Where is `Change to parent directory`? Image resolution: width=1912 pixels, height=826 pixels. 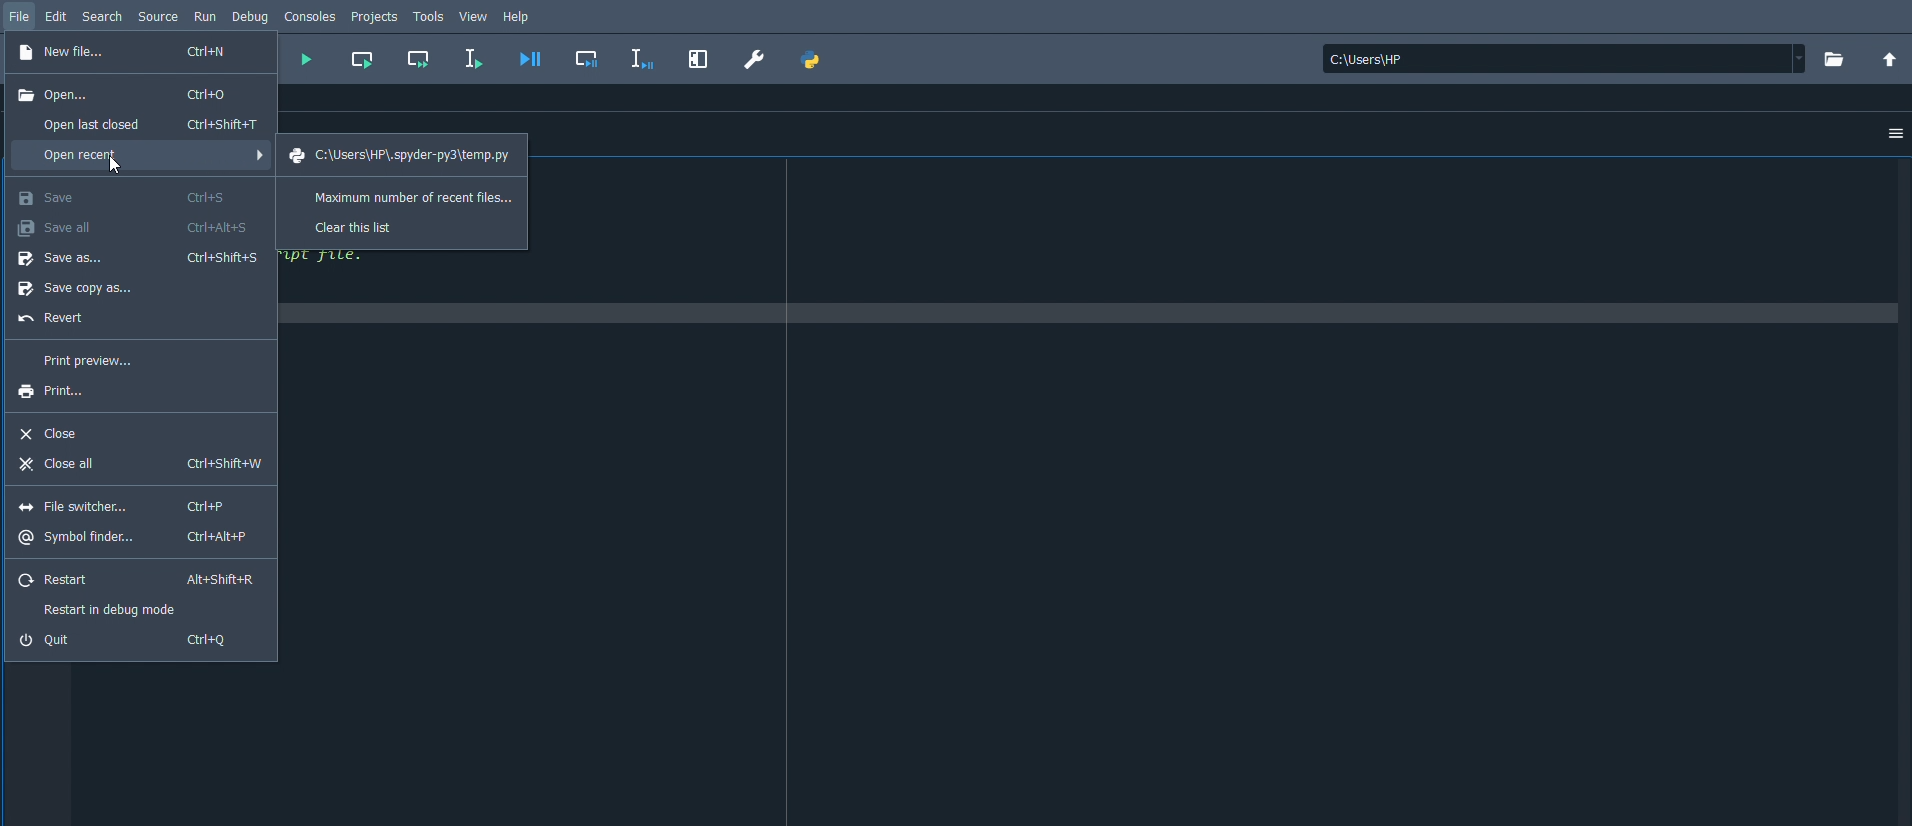
Change to parent directory is located at coordinates (1890, 60).